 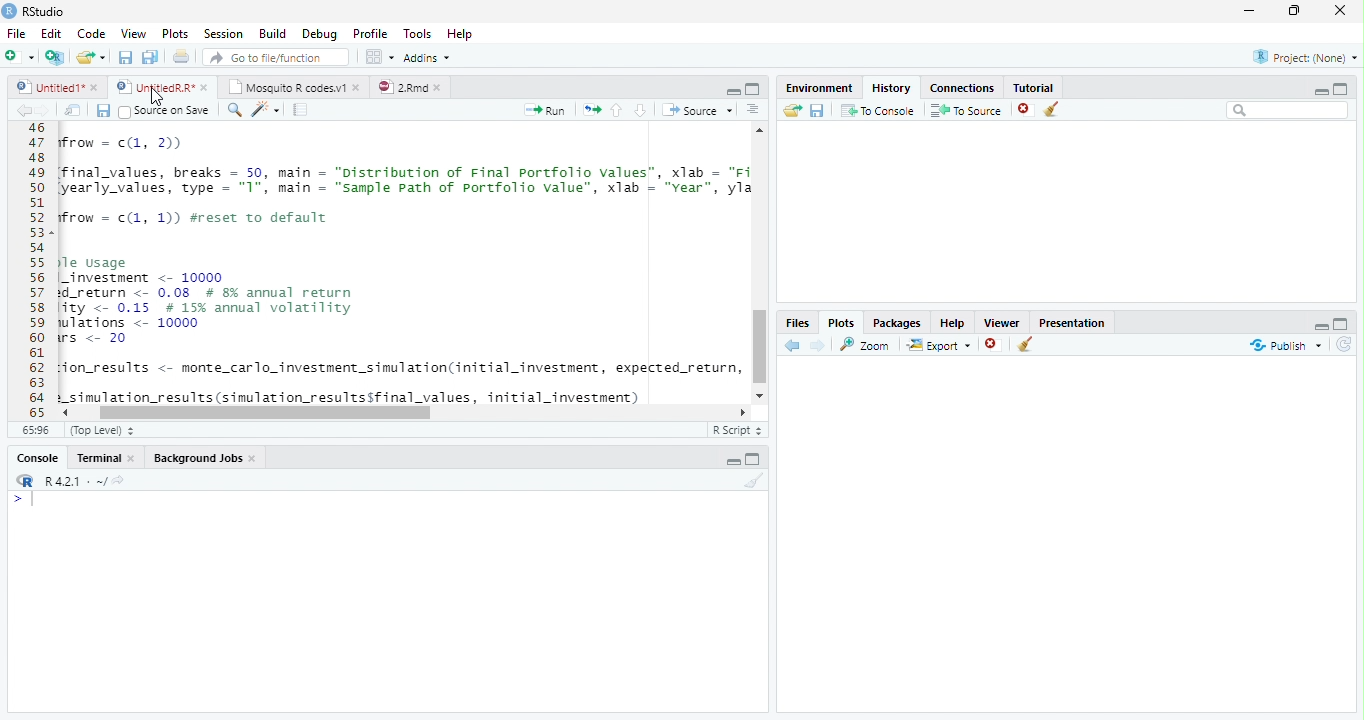 I want to click on Mosquito R codes.v1, so click(x=292, y=86).